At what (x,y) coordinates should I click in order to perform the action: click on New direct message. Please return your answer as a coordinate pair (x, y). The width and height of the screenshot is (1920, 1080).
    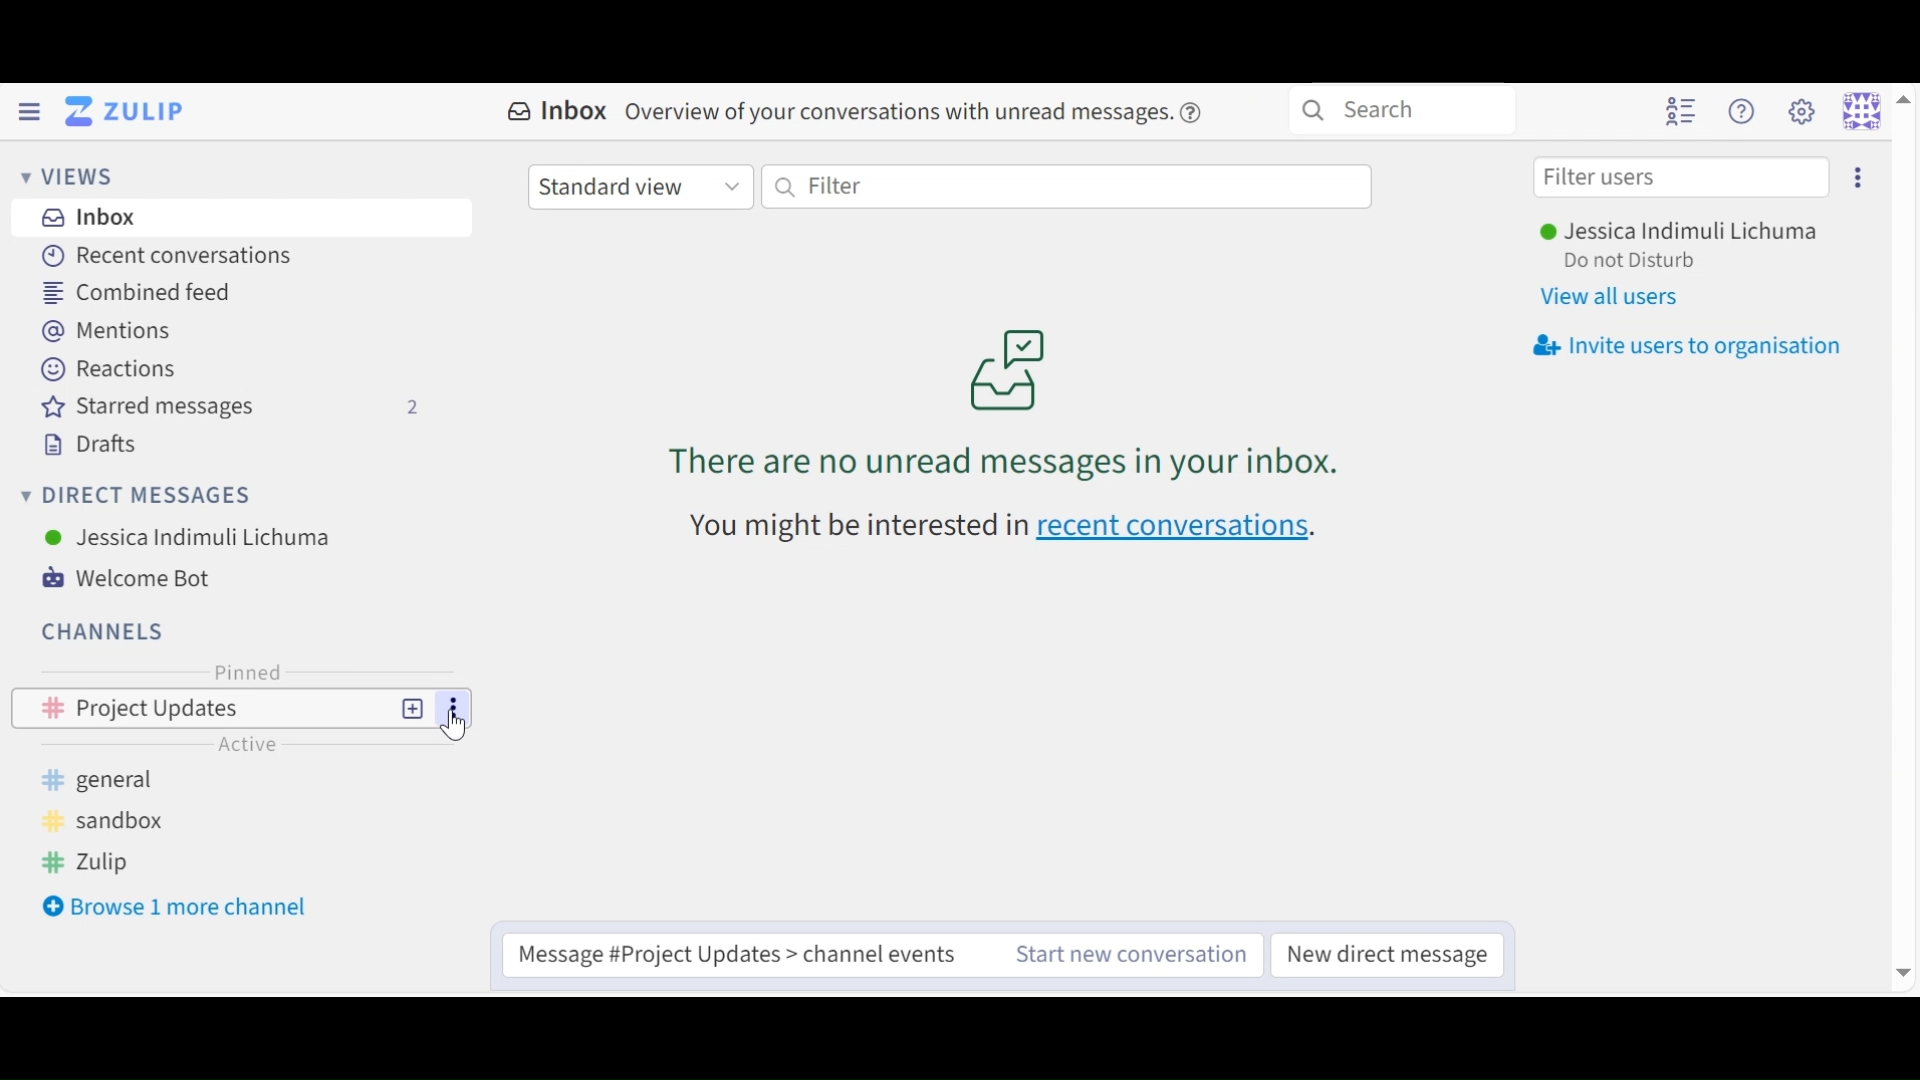
    Looking at the image, I should click on (1390, 956).